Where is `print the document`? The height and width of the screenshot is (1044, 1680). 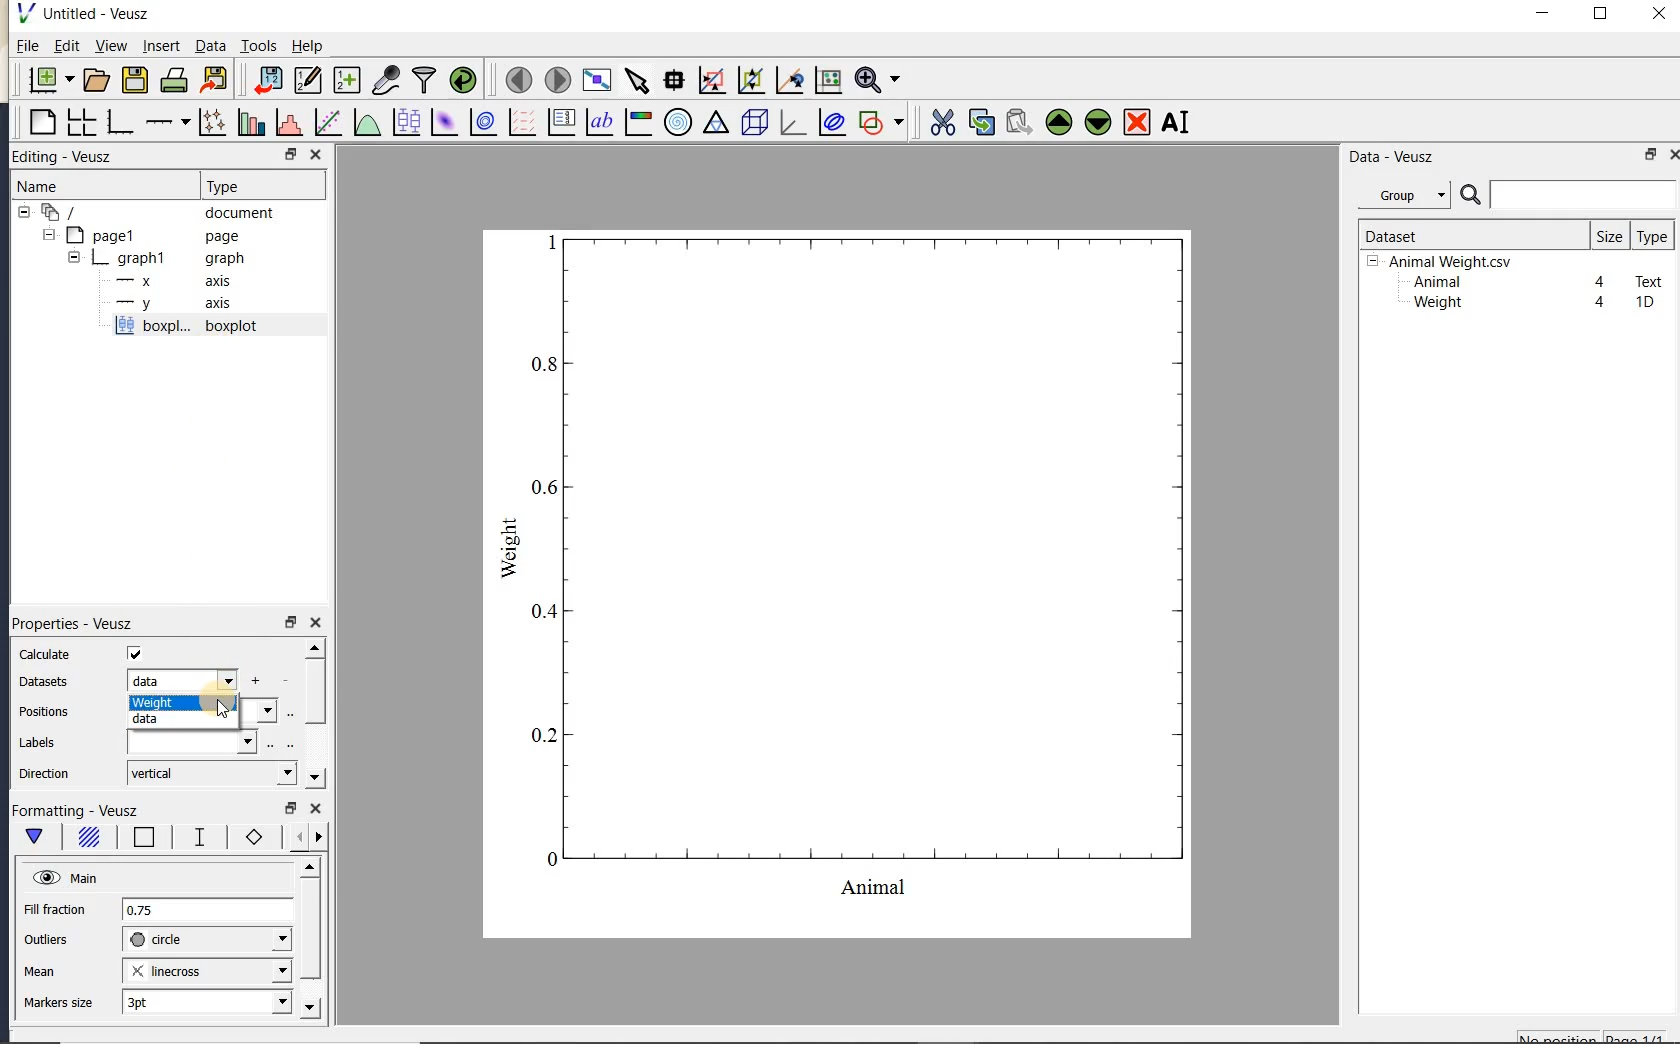
print the document is located at coordinates (174, 80).